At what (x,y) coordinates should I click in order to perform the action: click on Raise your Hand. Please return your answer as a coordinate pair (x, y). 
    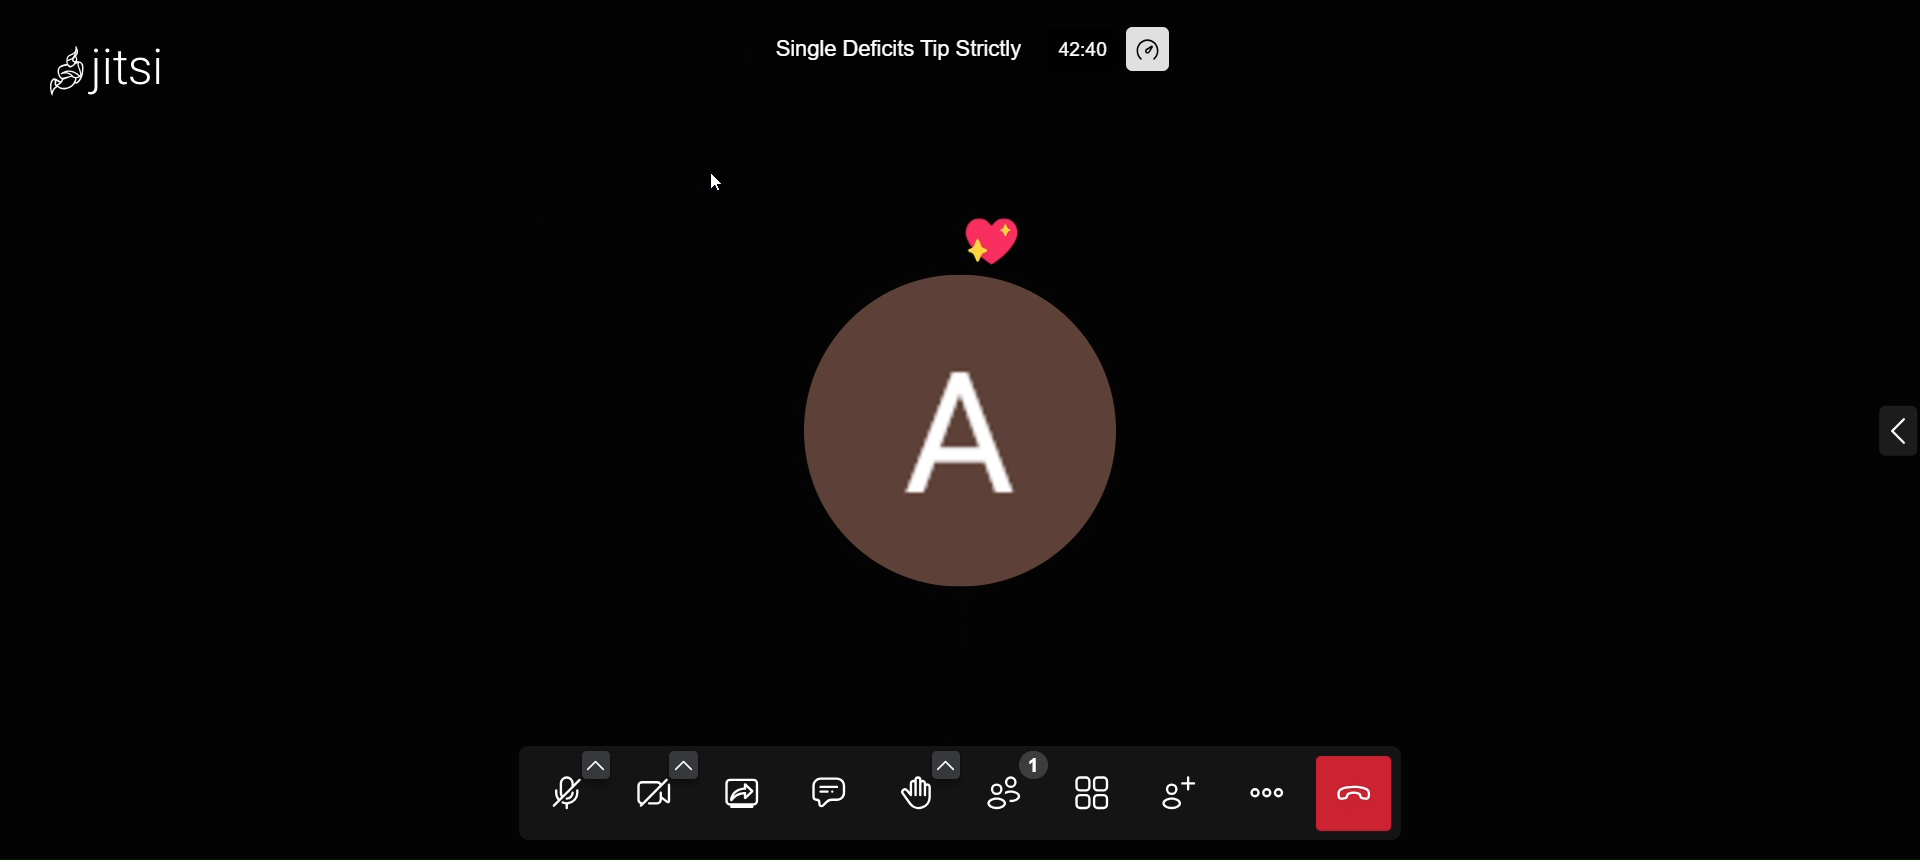
    Looking at the image, I should click on (916, 795).